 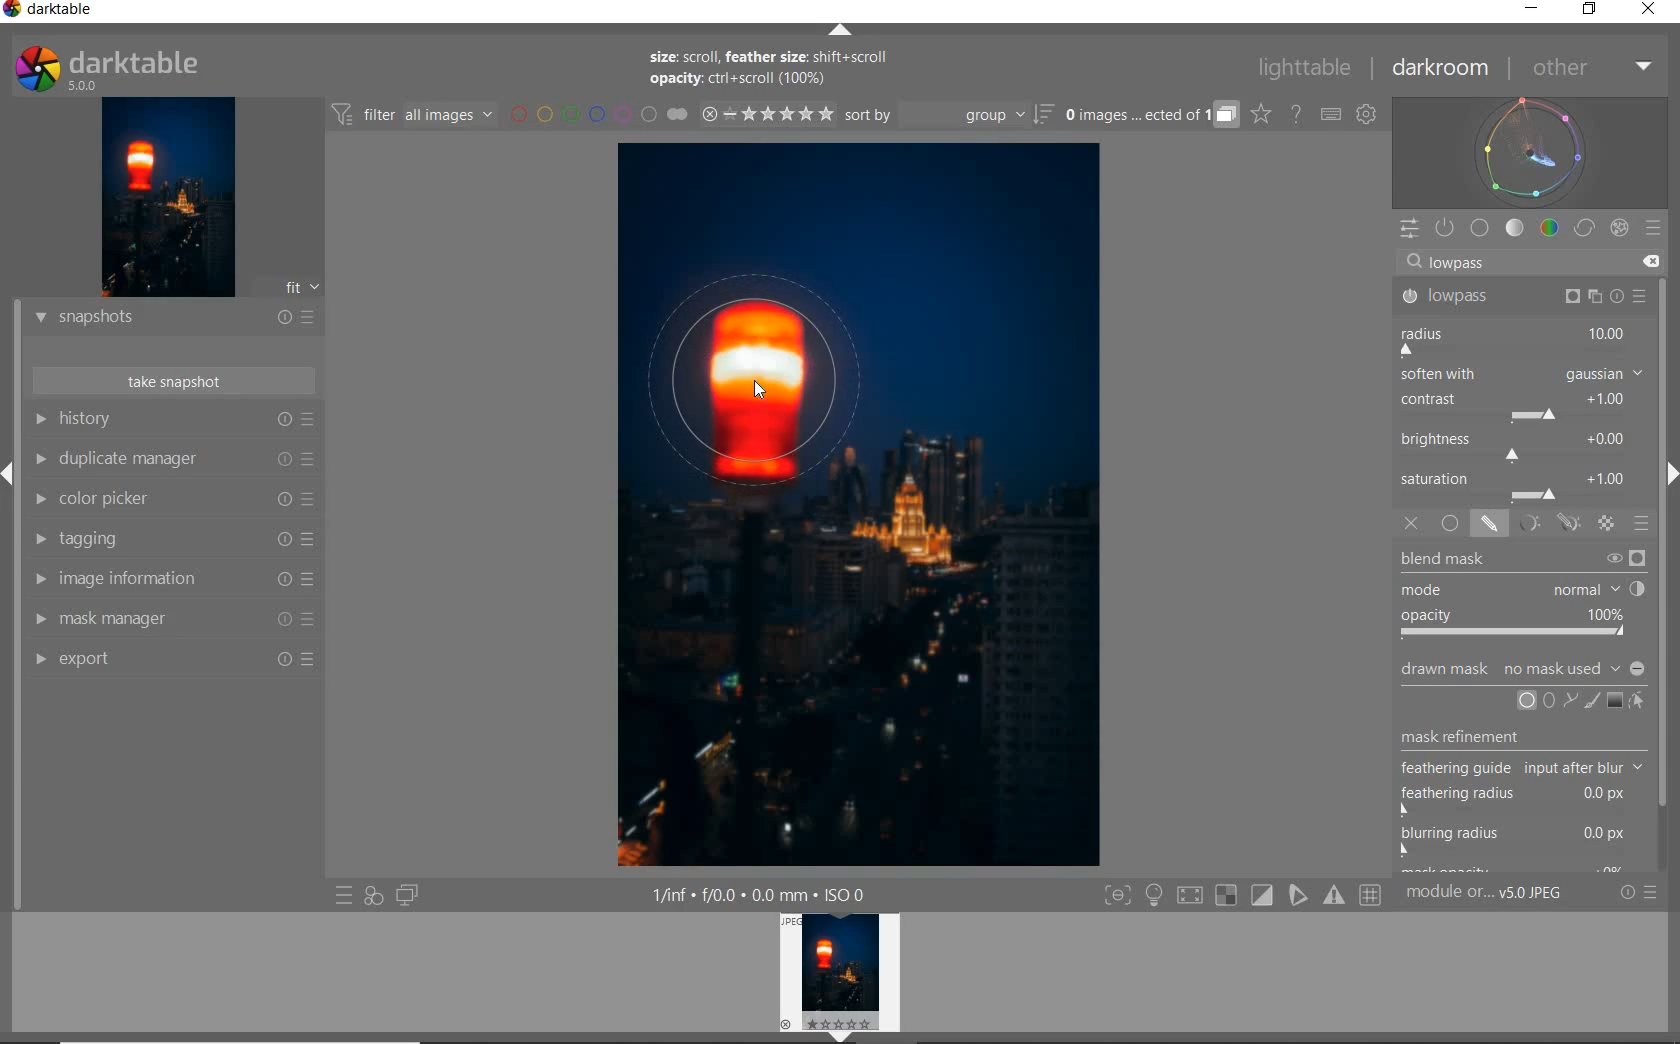 What do you see at coordinates (1549, 229) in the screenshot?
I see `COLOR` at bounding box center [1549, 229].